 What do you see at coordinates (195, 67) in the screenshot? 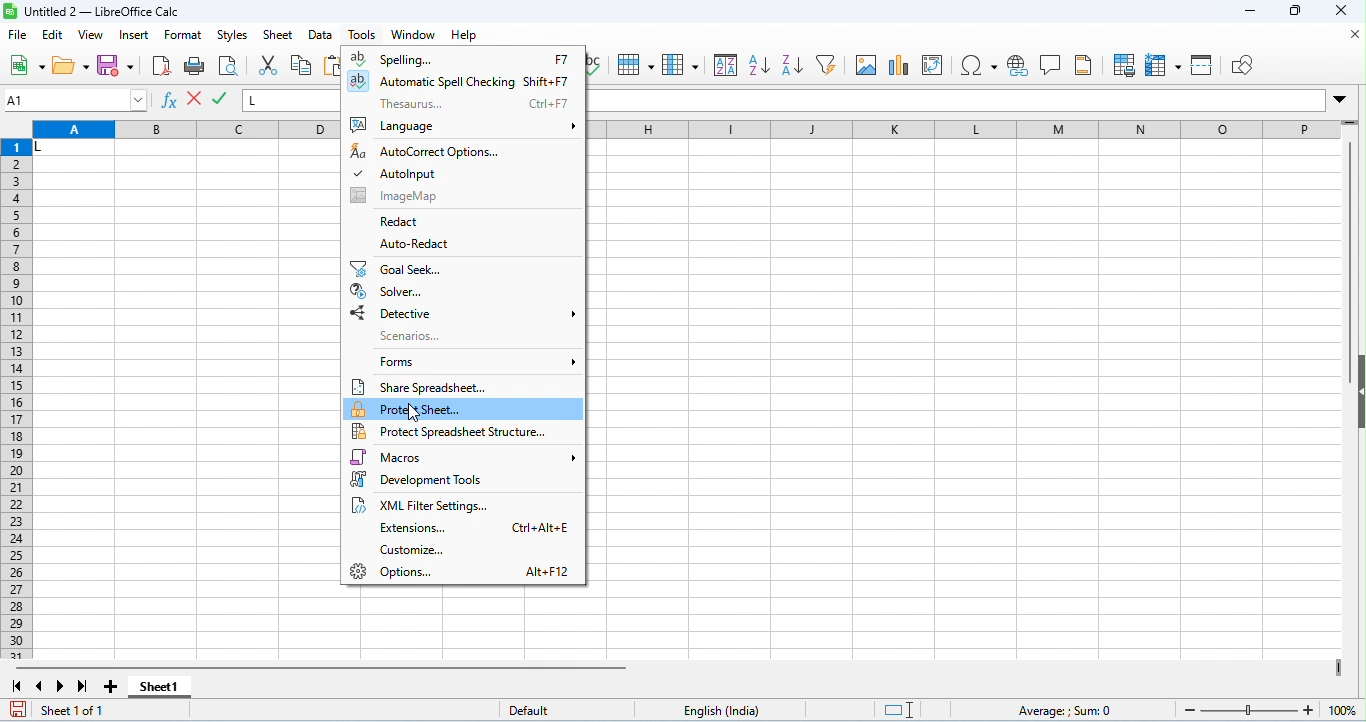
I see `print` at bounding box center [195, 67].